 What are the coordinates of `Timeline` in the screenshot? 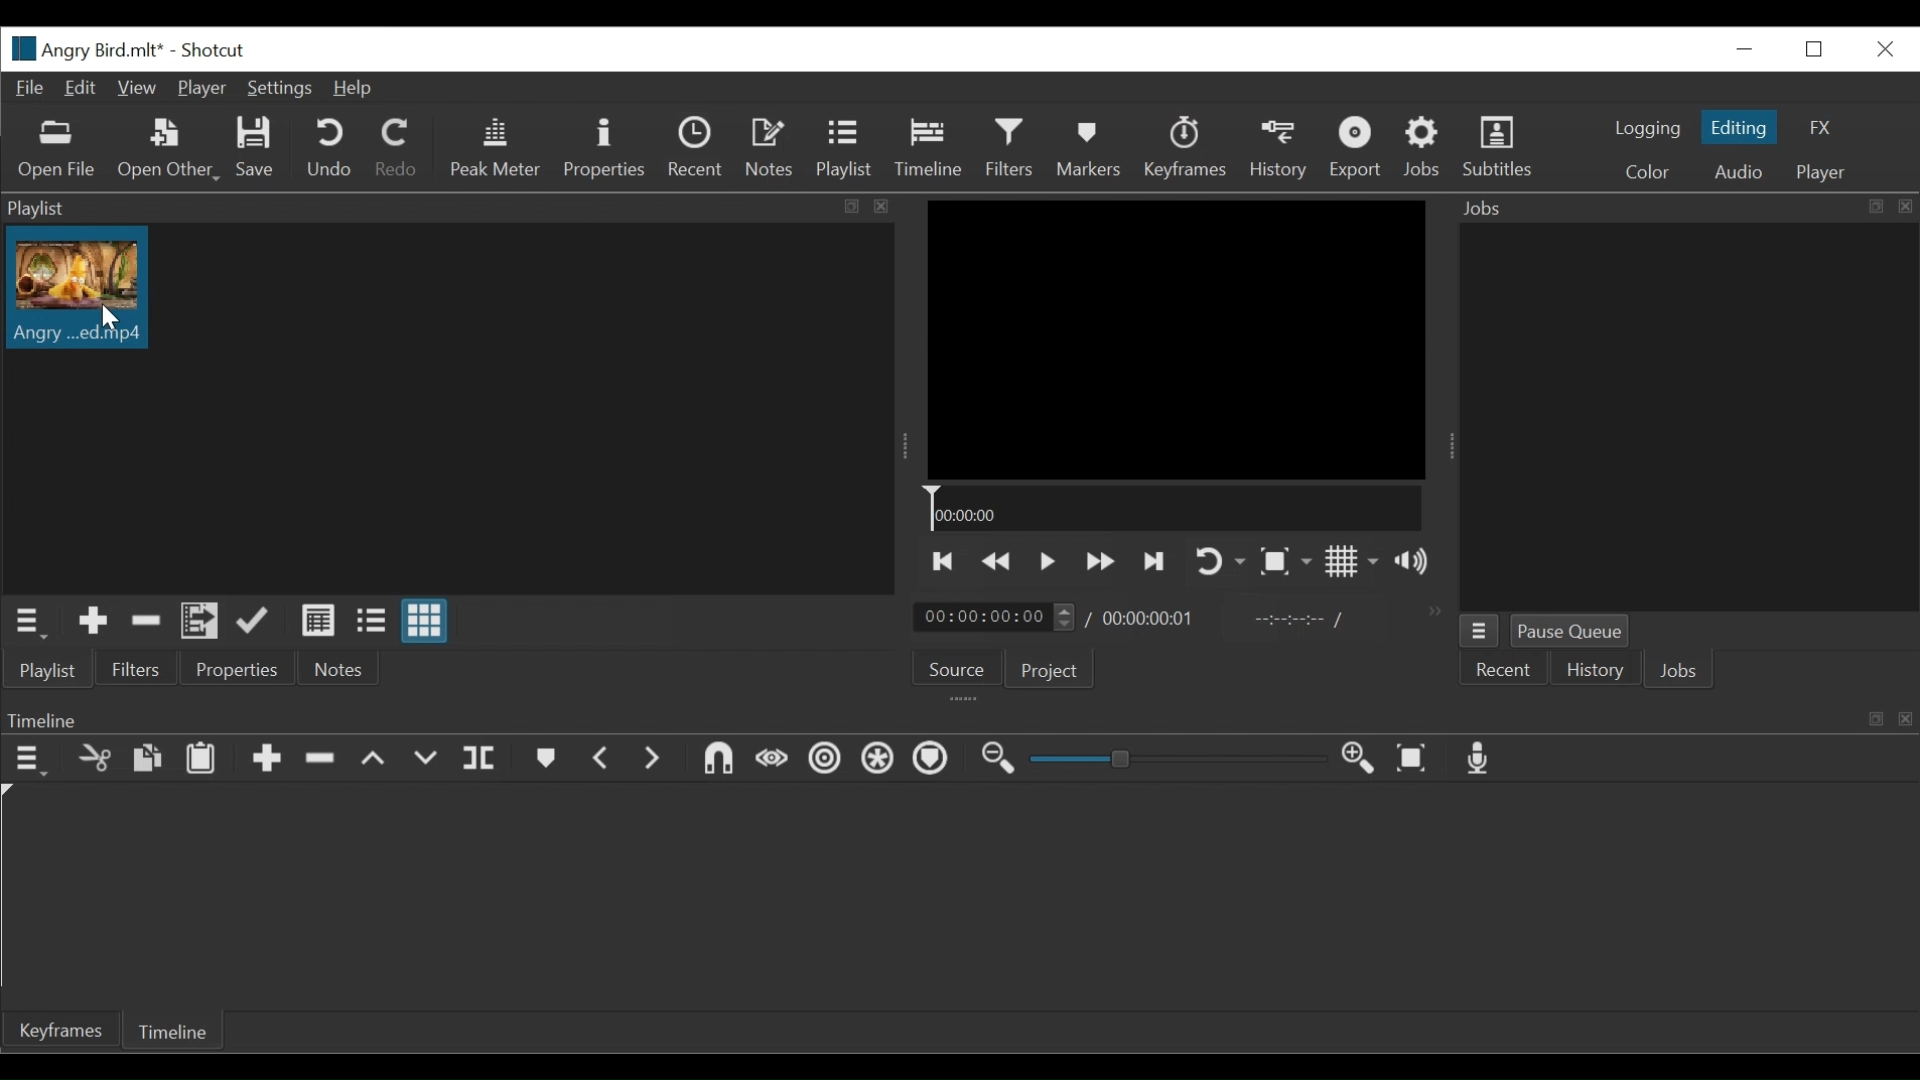 It's located at (170, 1030).